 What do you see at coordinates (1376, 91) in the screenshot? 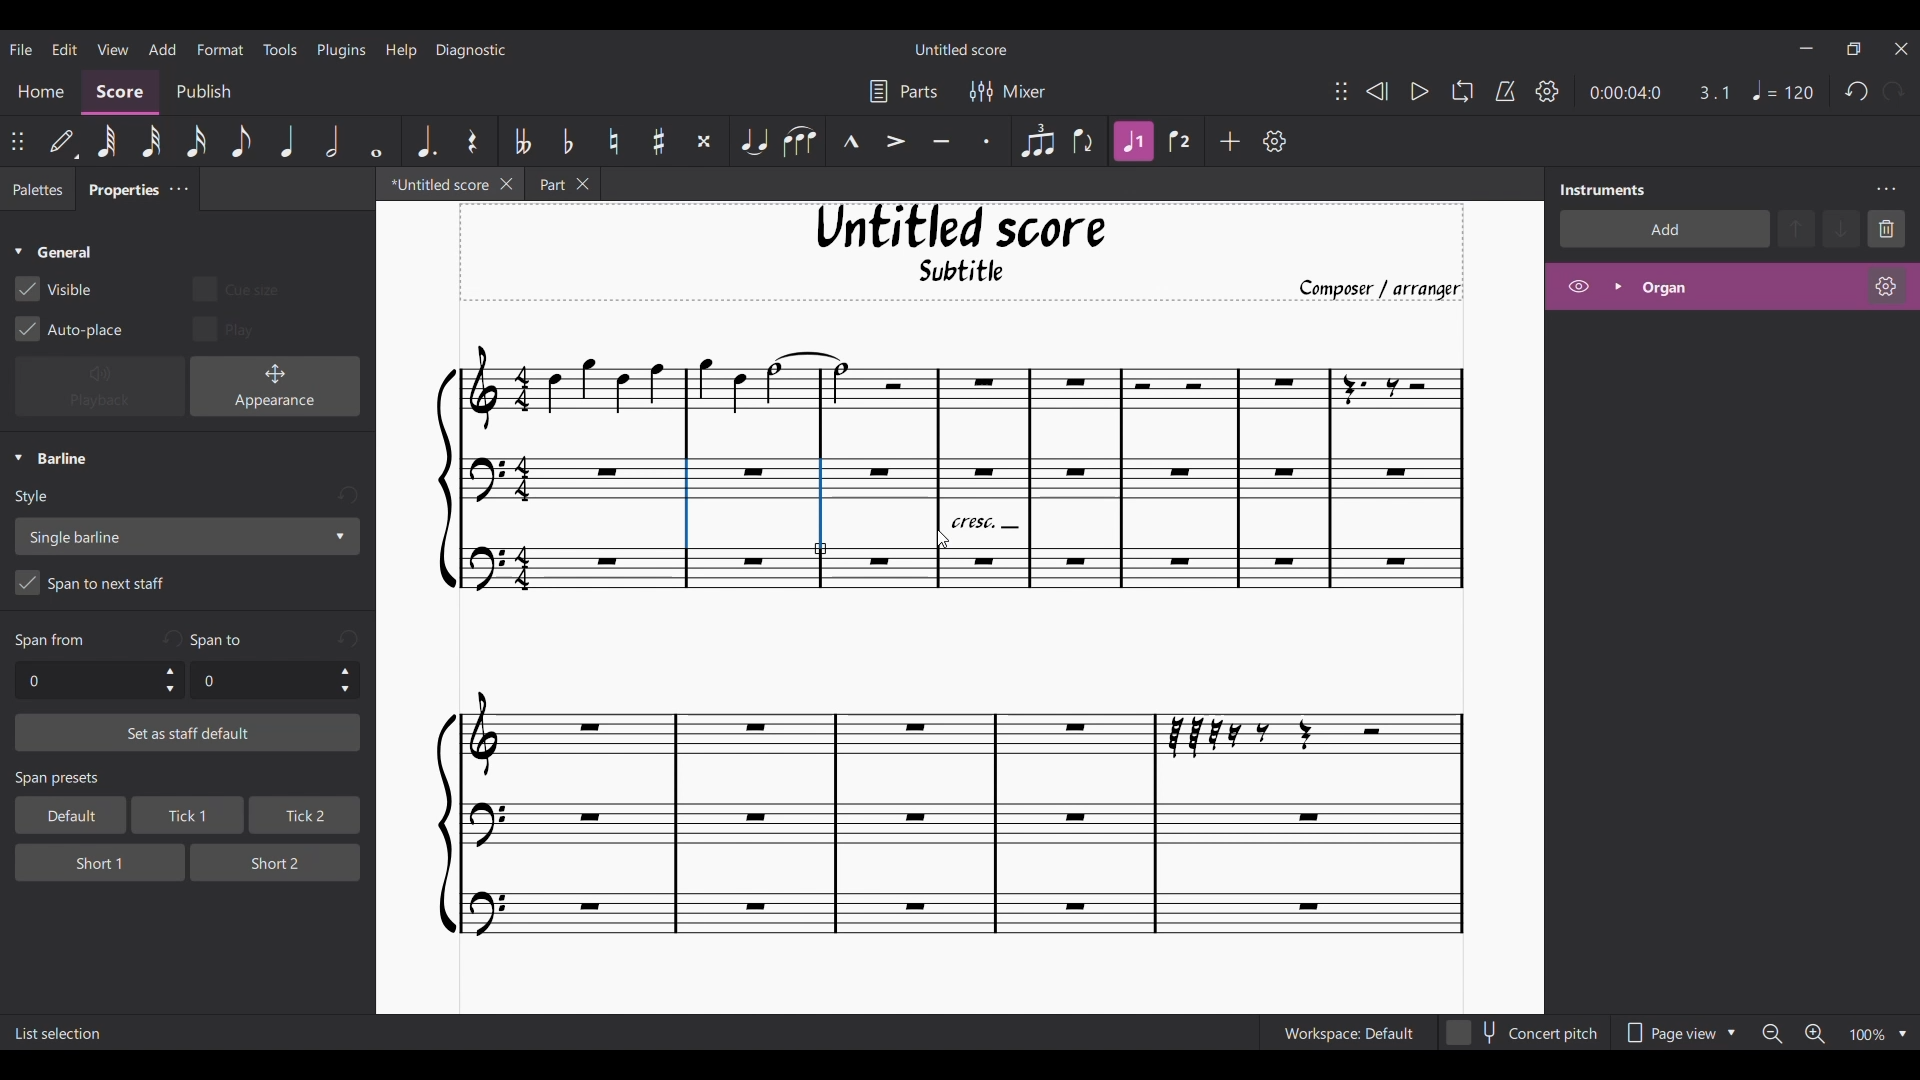
I see `Rewind` at bounding box center [1376, 91].